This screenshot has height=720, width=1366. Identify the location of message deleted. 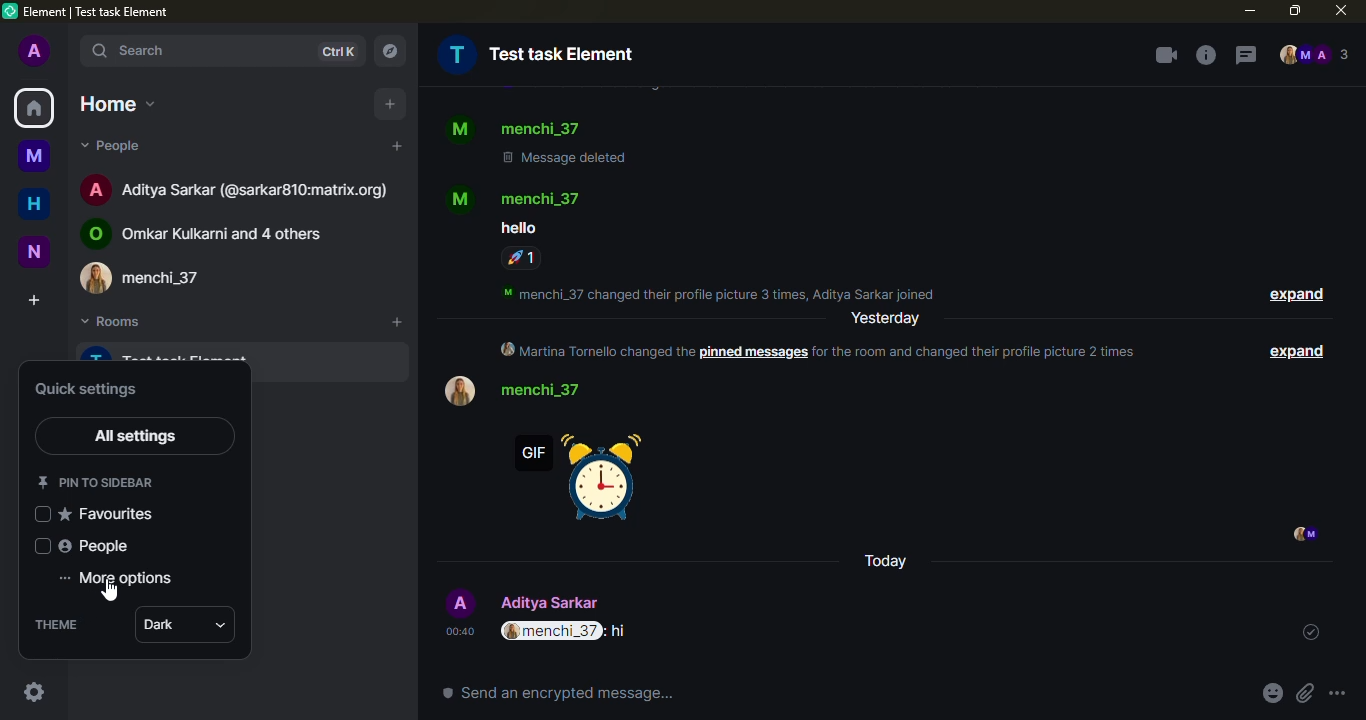
(564, 156).